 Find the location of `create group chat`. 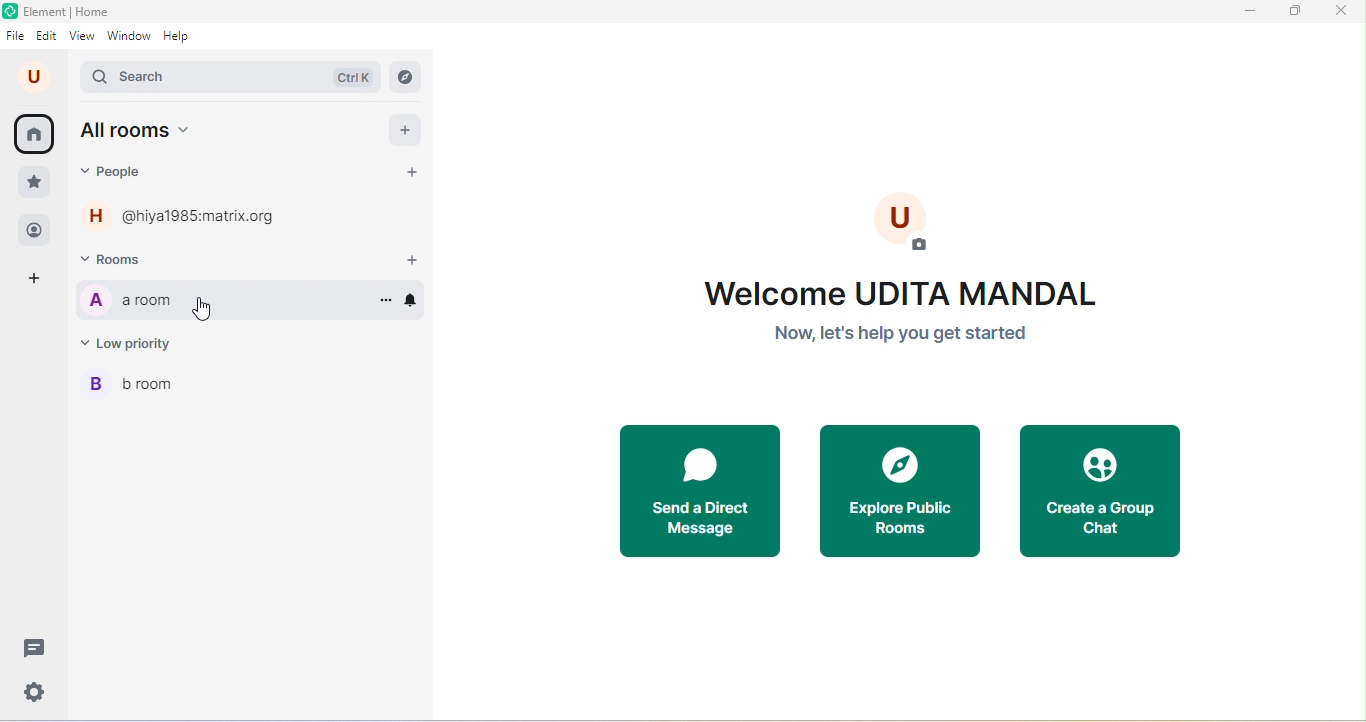

create group chat is located at coordinates (1102, 490).